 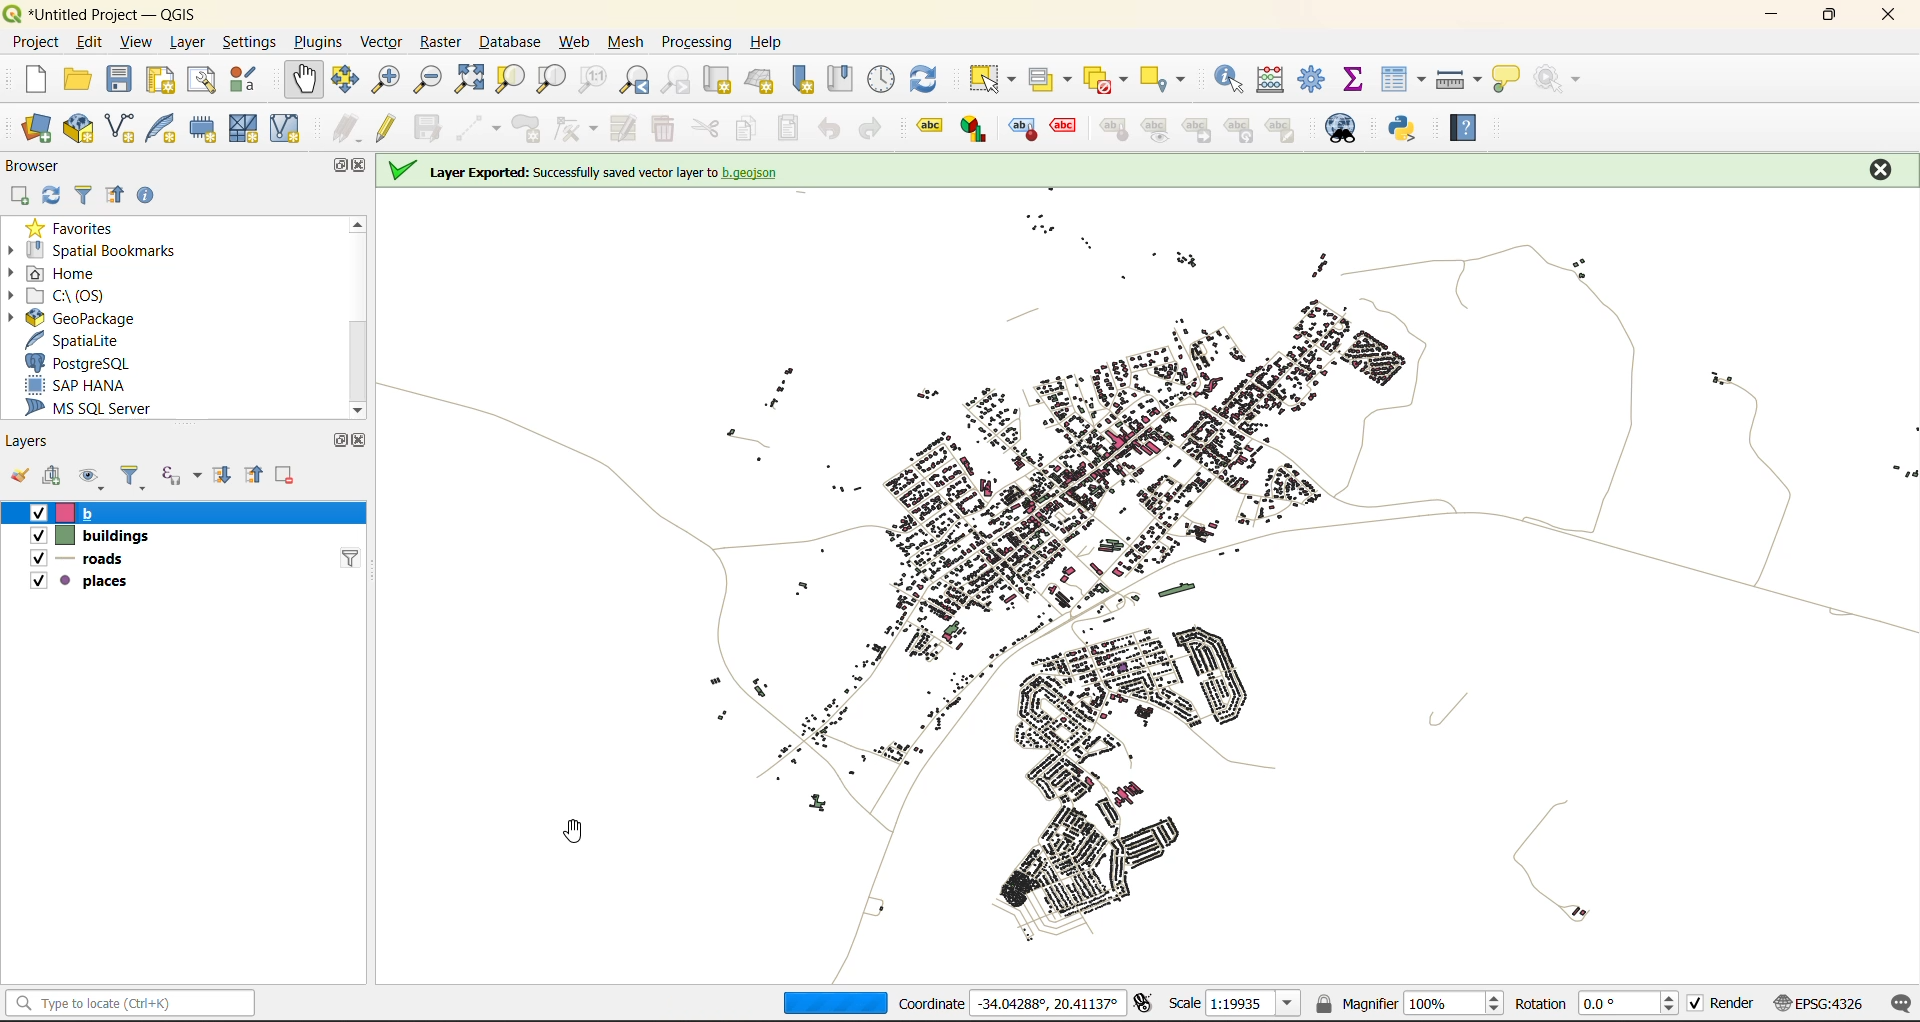 I want to click on add polygon, so click(x=530, y=129).